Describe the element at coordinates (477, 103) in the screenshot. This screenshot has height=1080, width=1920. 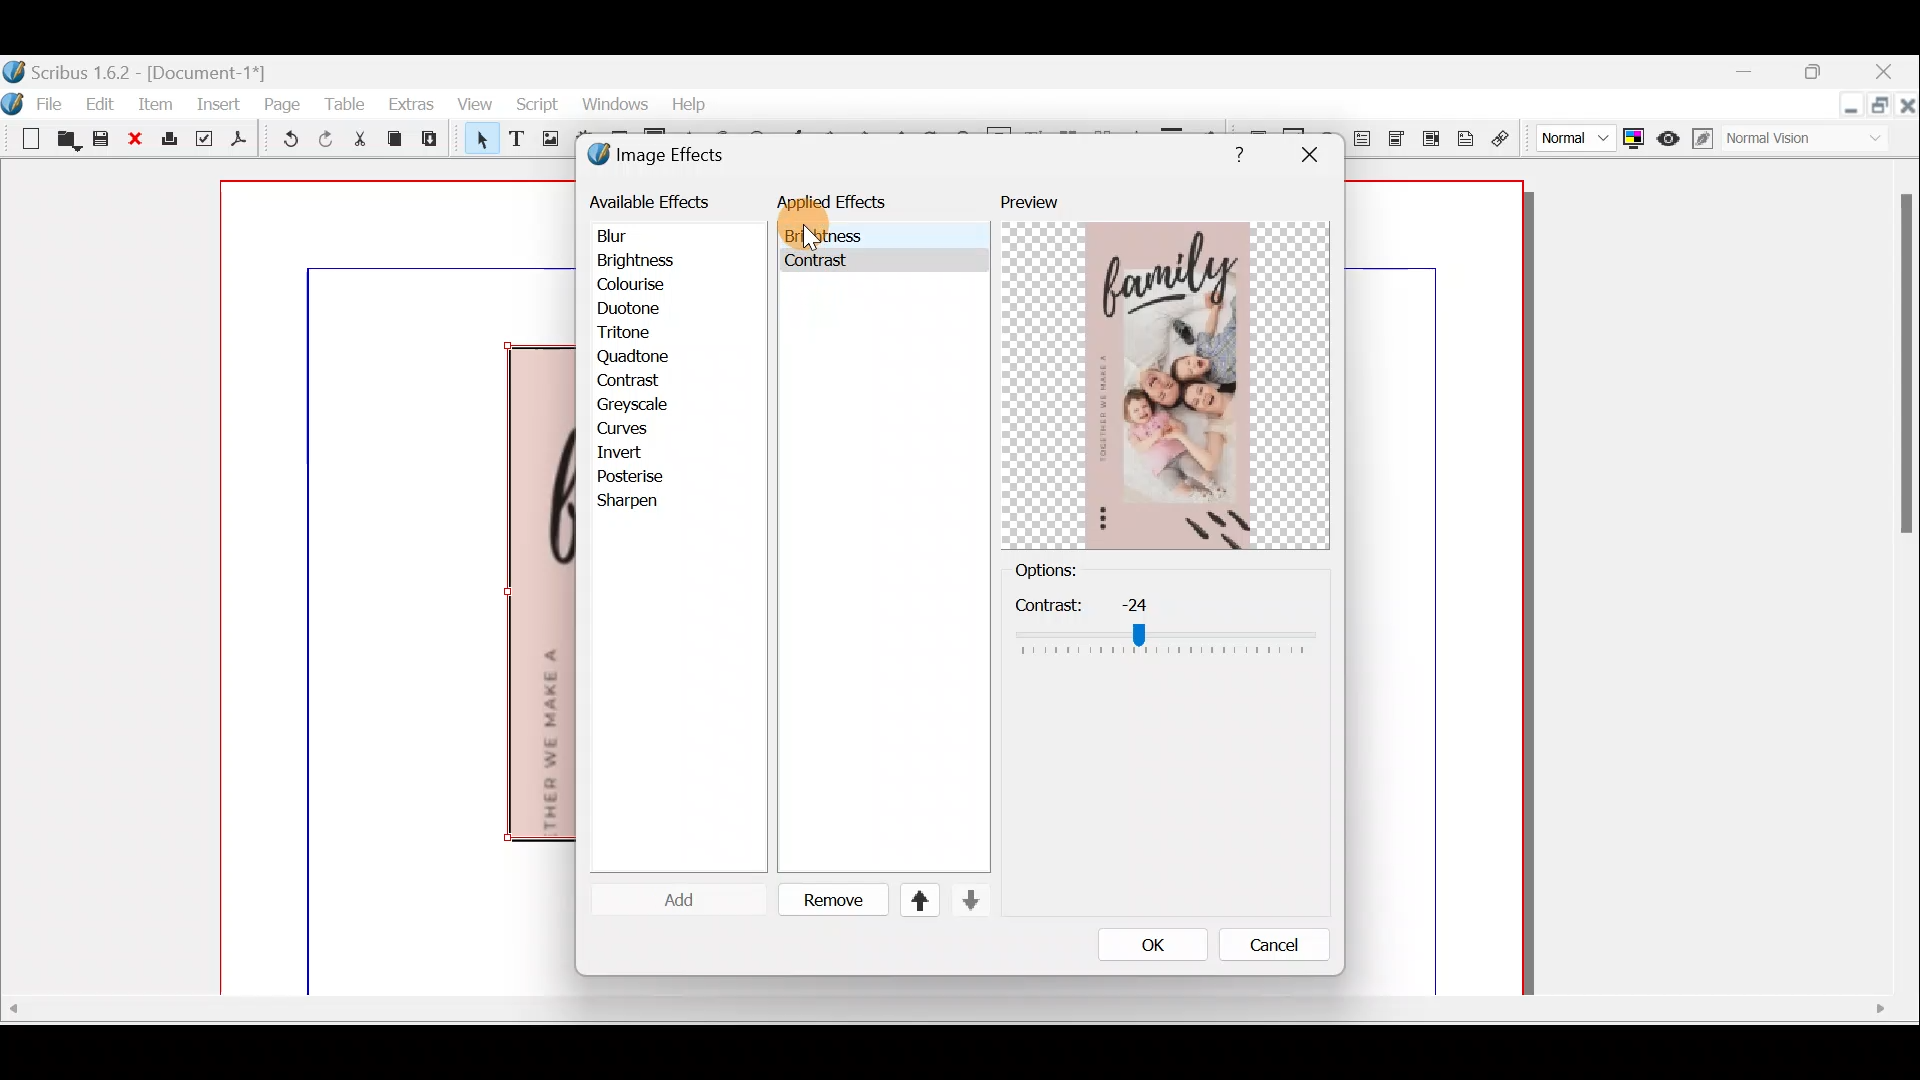
I see `View` at that location.